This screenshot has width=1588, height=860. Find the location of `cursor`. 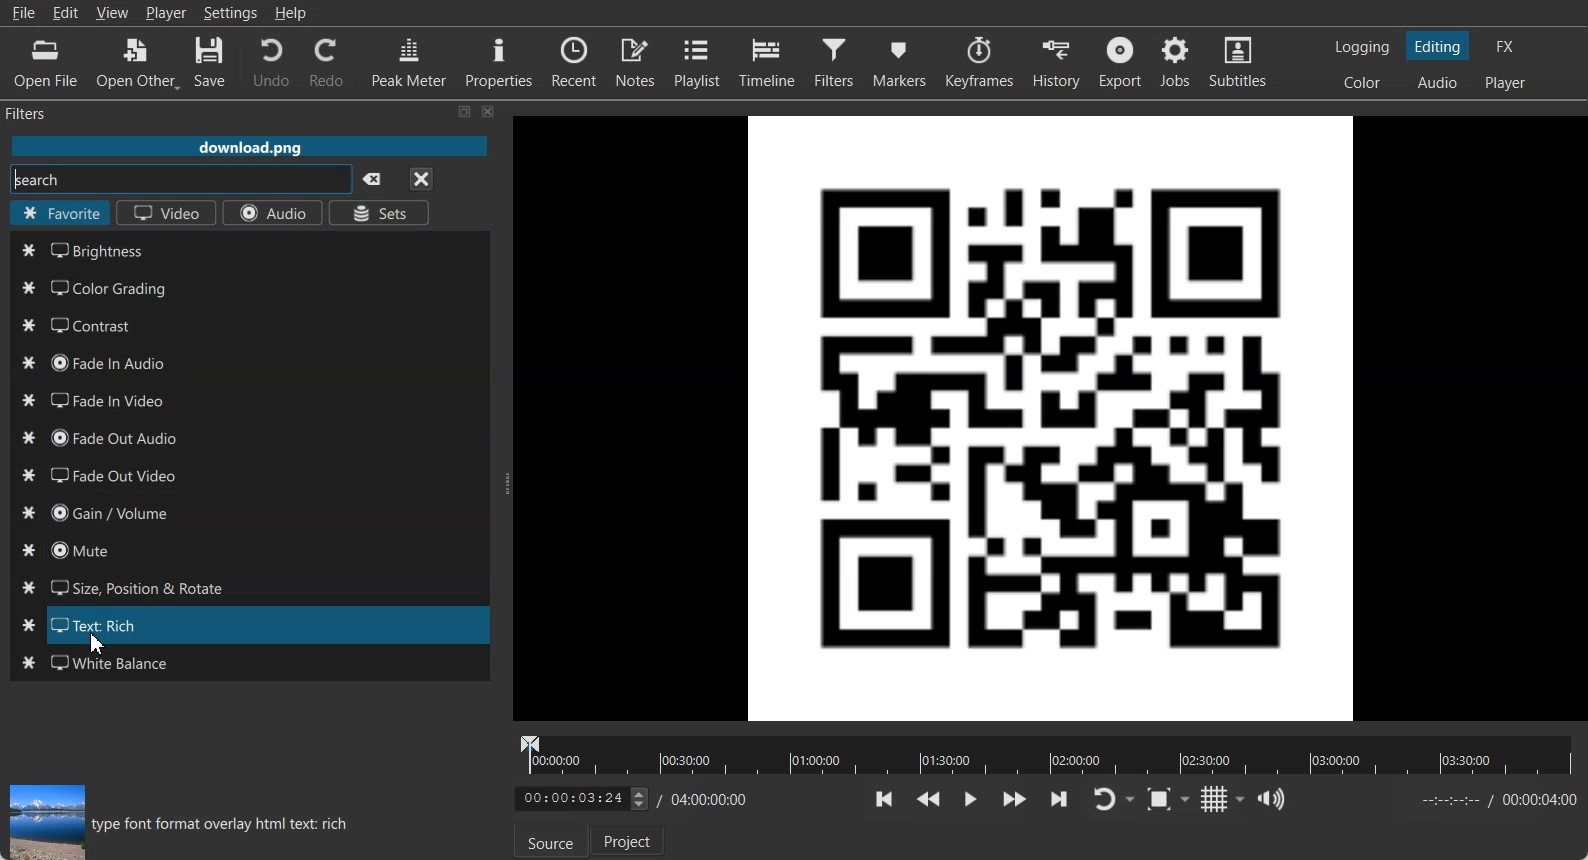

cursor is located at coordinates (105, 646).